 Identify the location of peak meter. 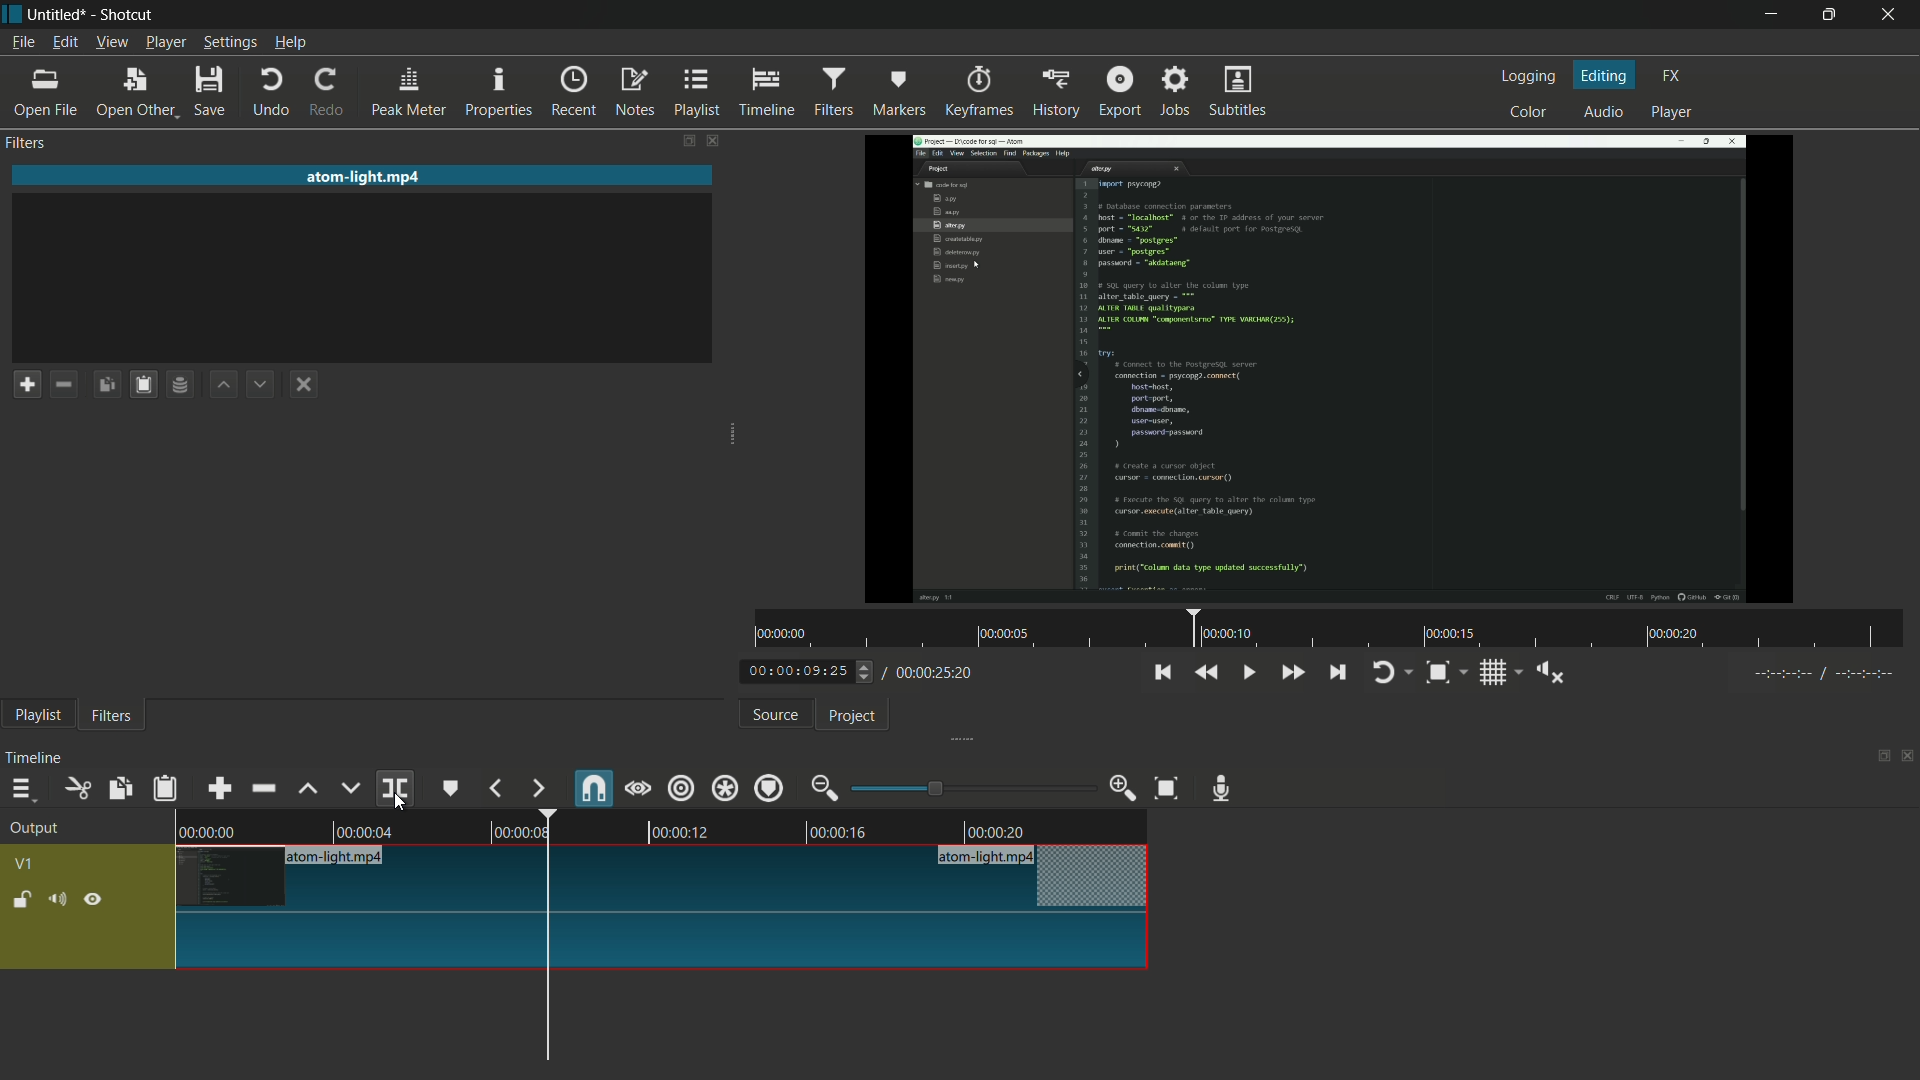
(409, 93).